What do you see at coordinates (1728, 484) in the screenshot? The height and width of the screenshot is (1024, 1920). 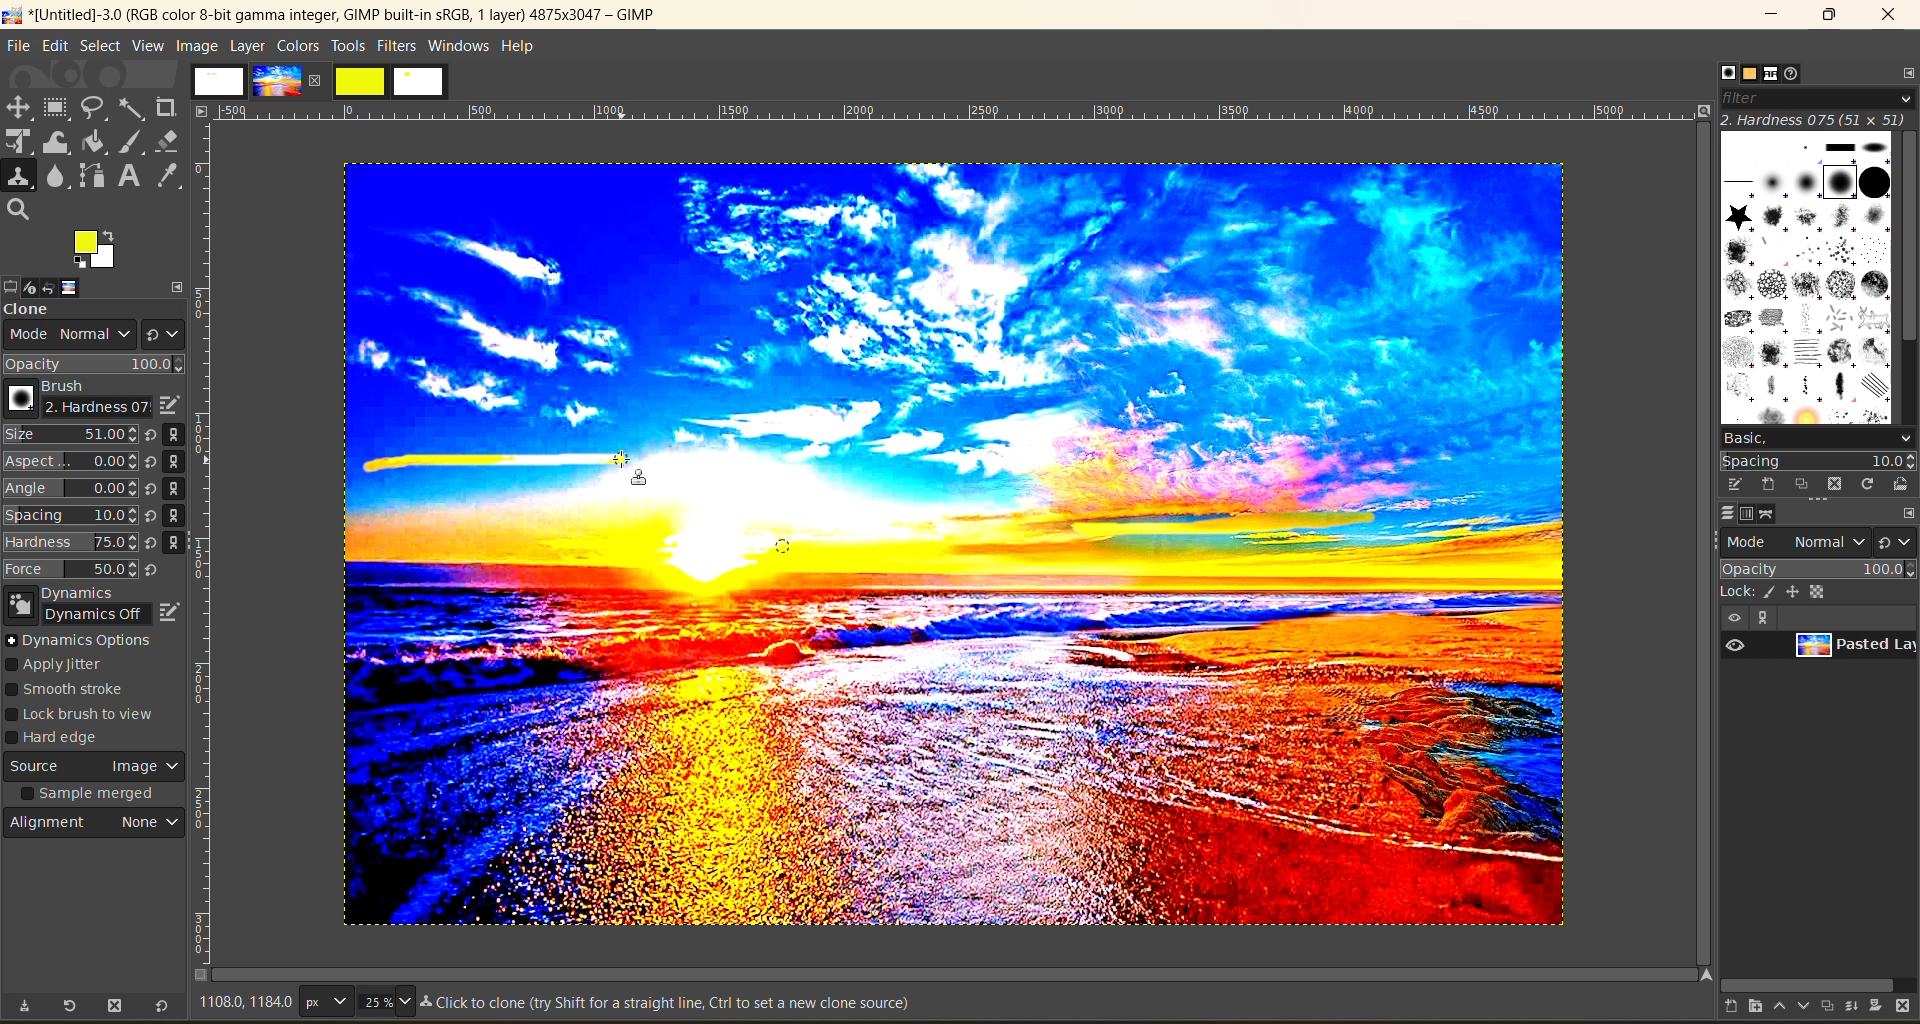 I see `edit this brush` at bounding box center [1728, 484].